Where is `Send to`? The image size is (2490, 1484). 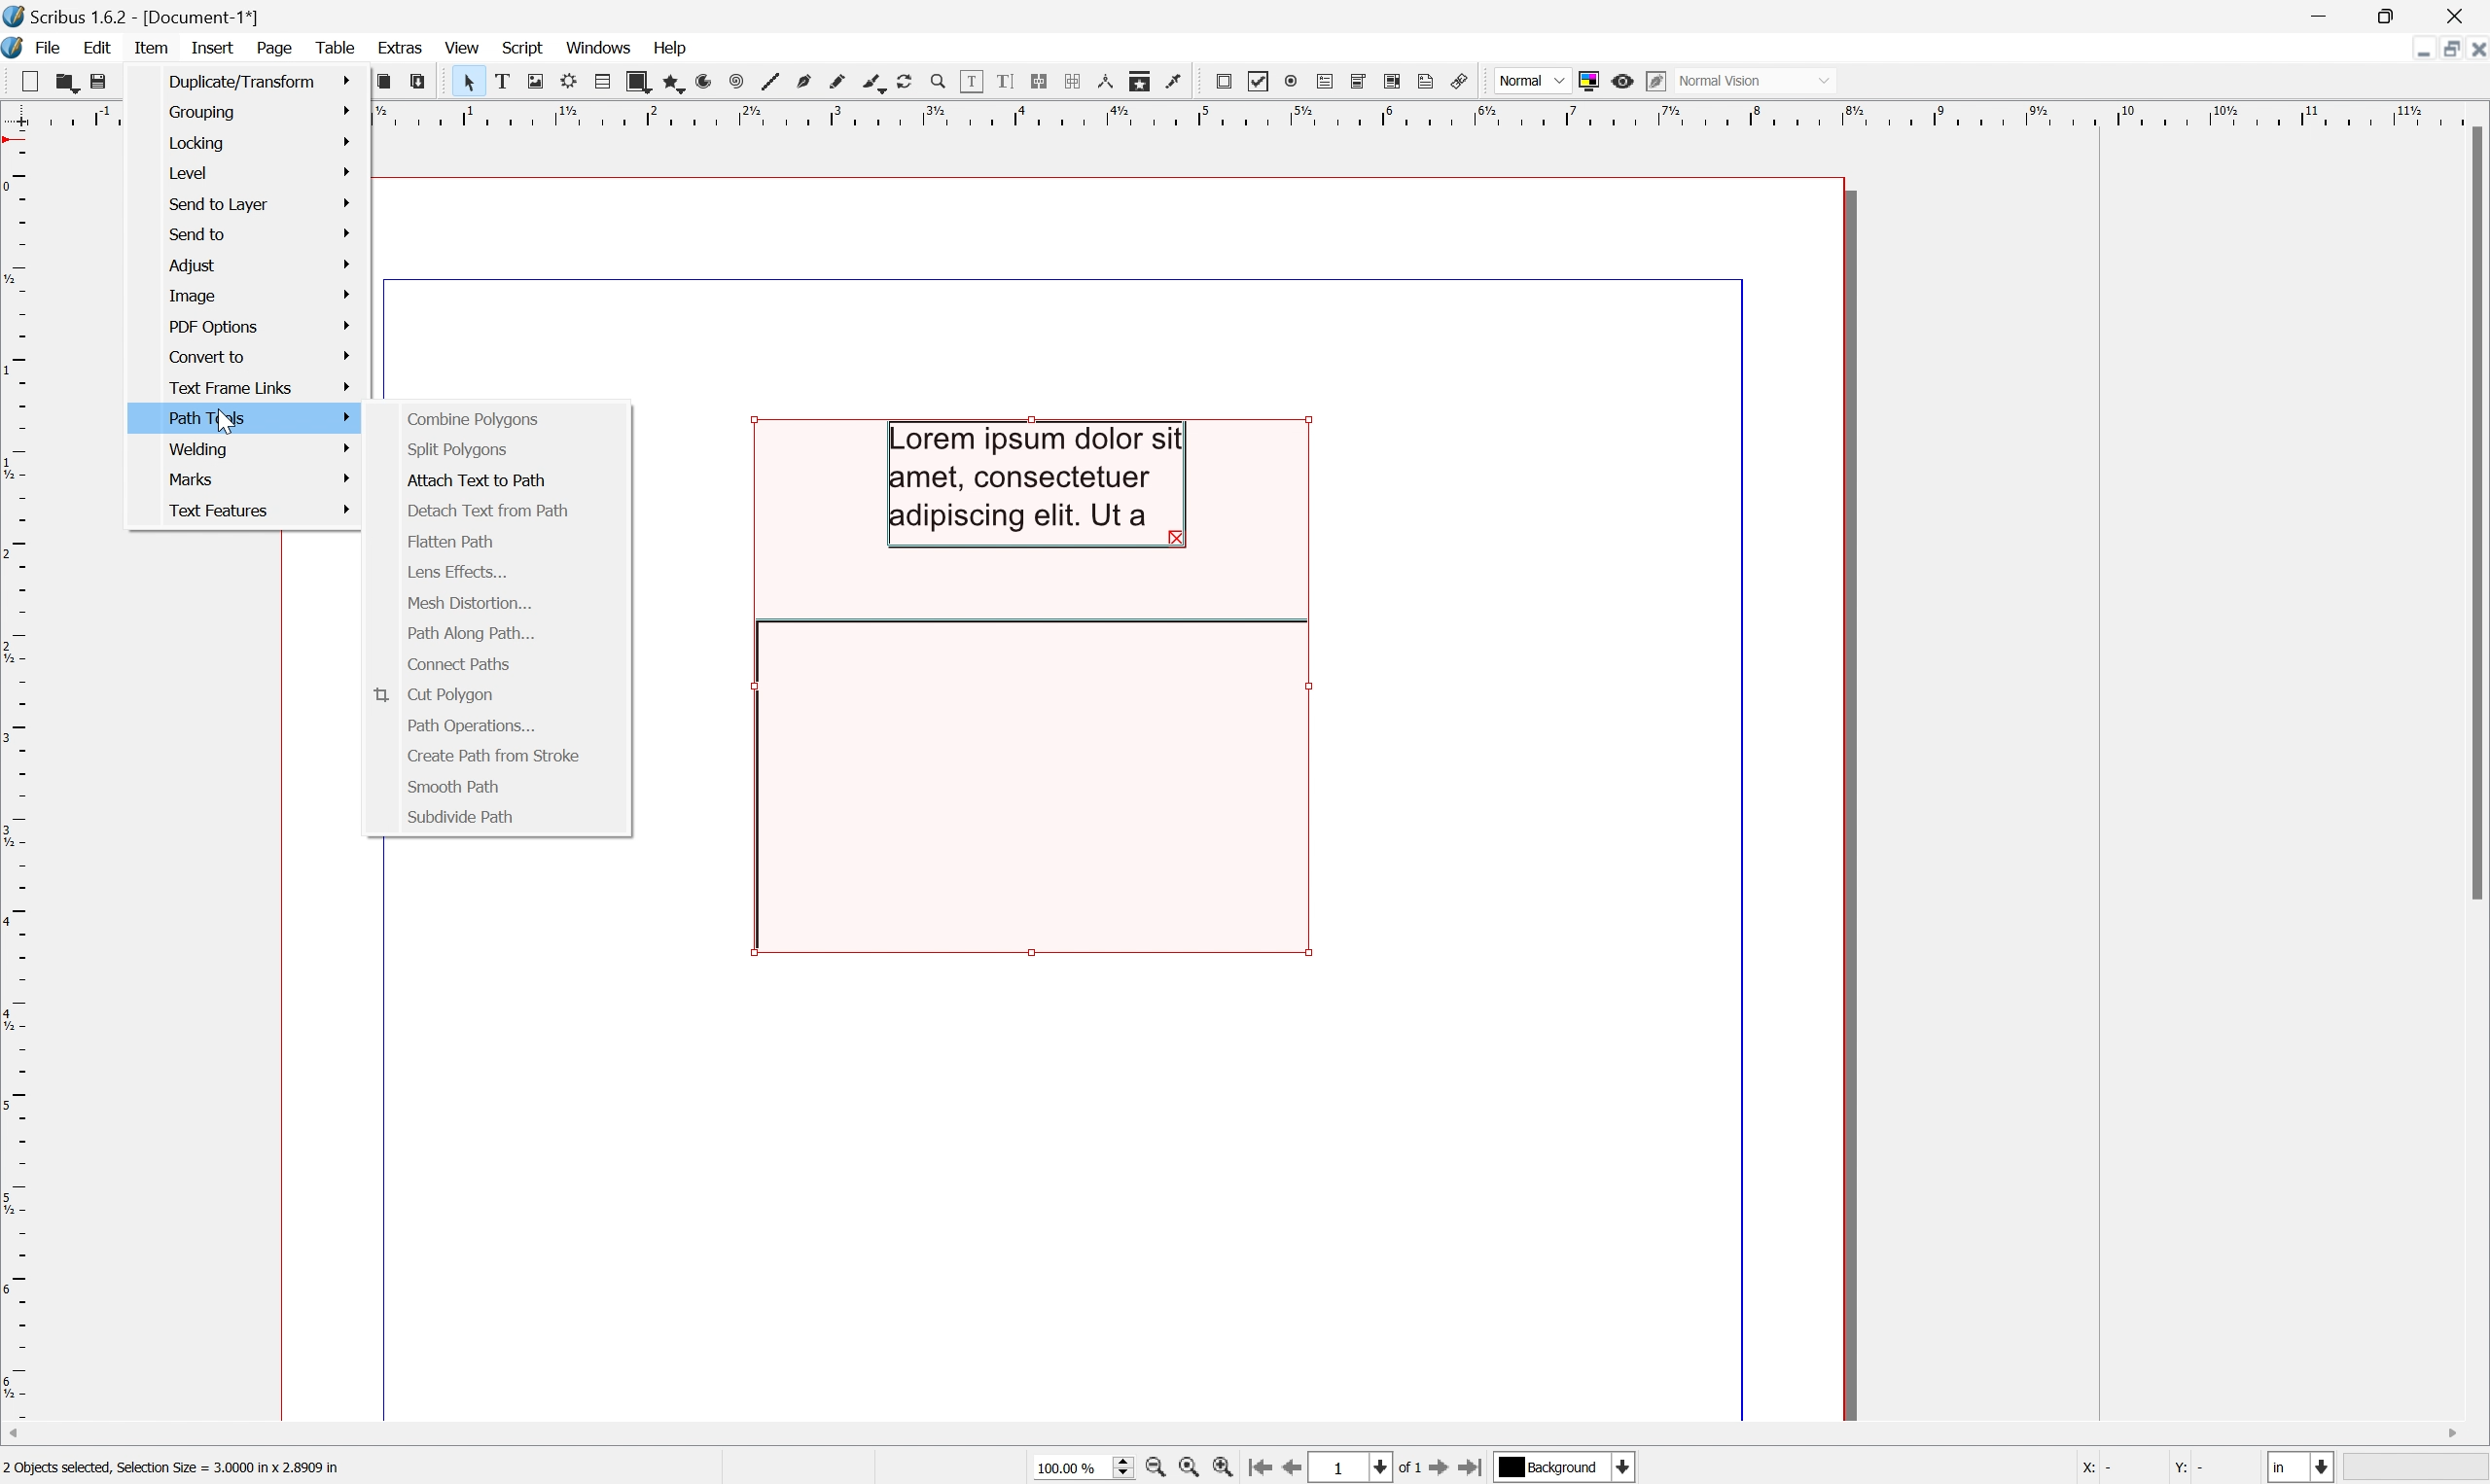 Send to is located at coordinates (260, 235).